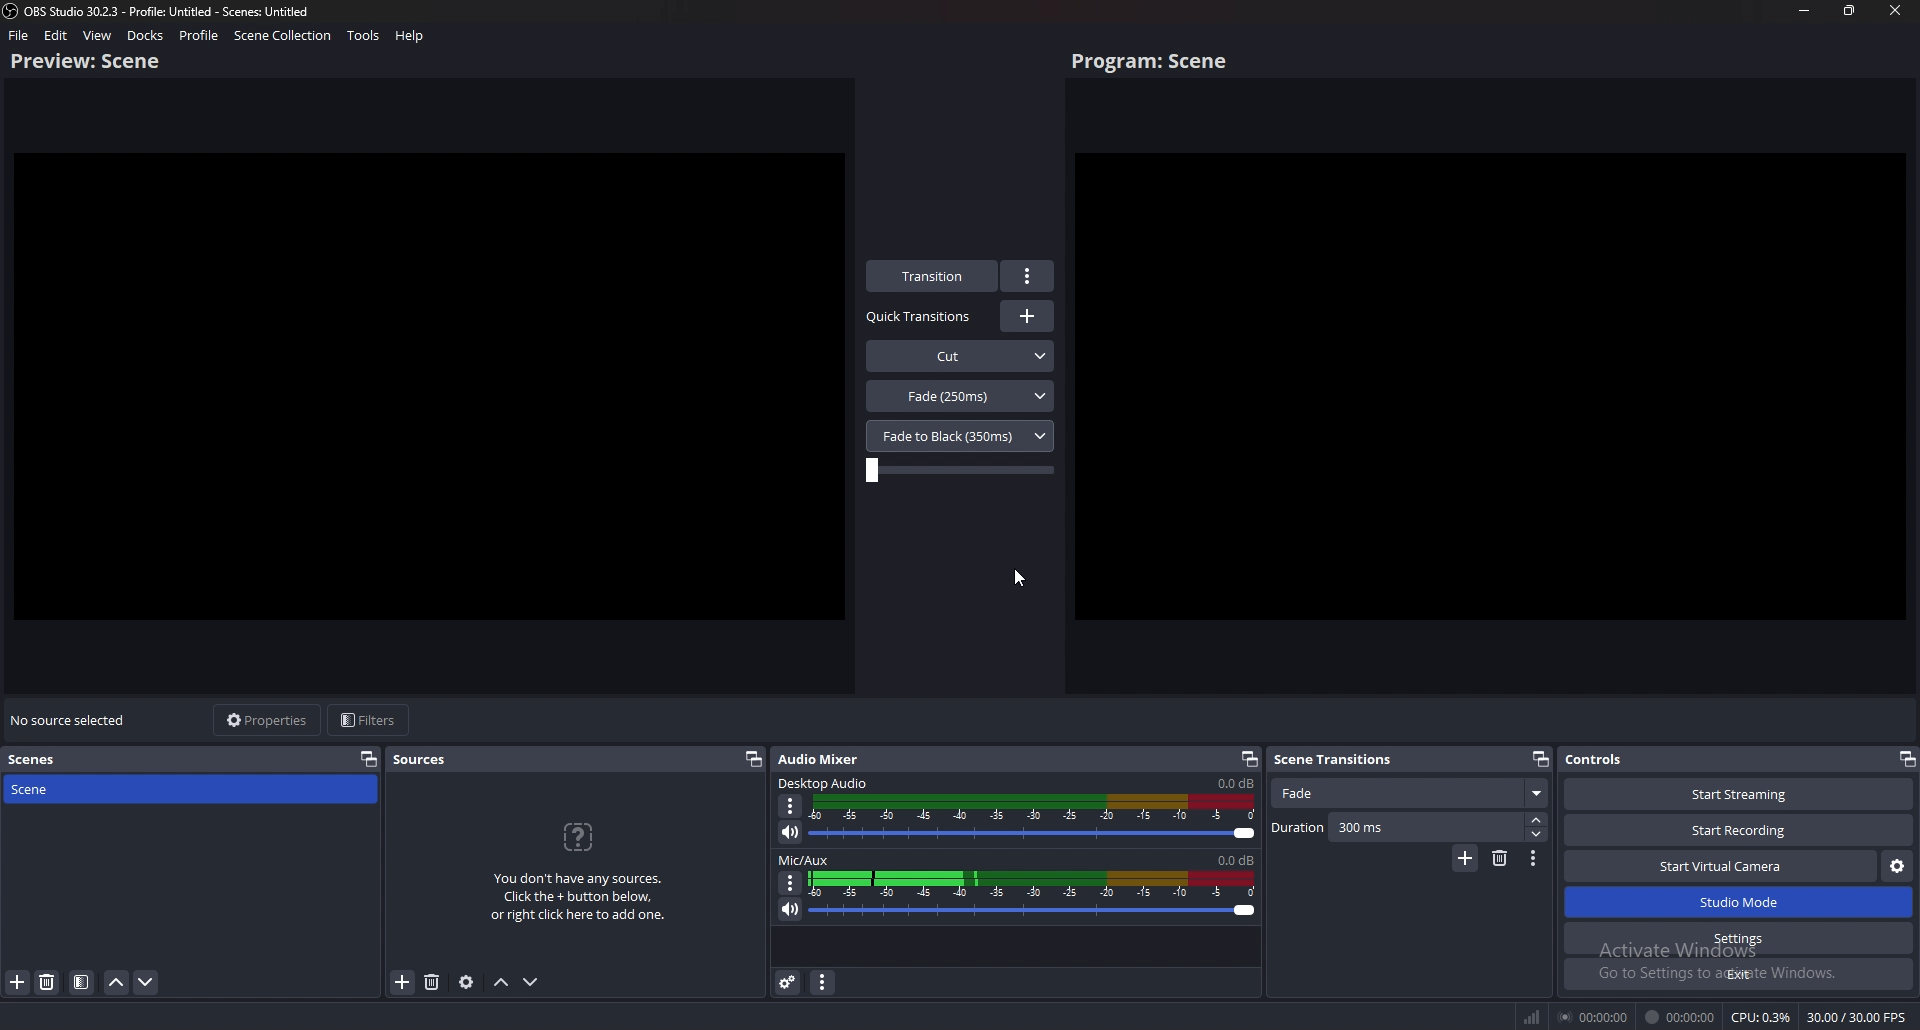 Image resolution: width=1920 pixels, height=1030 pixels. I want to click on Studio mode, so click(1739, 903).